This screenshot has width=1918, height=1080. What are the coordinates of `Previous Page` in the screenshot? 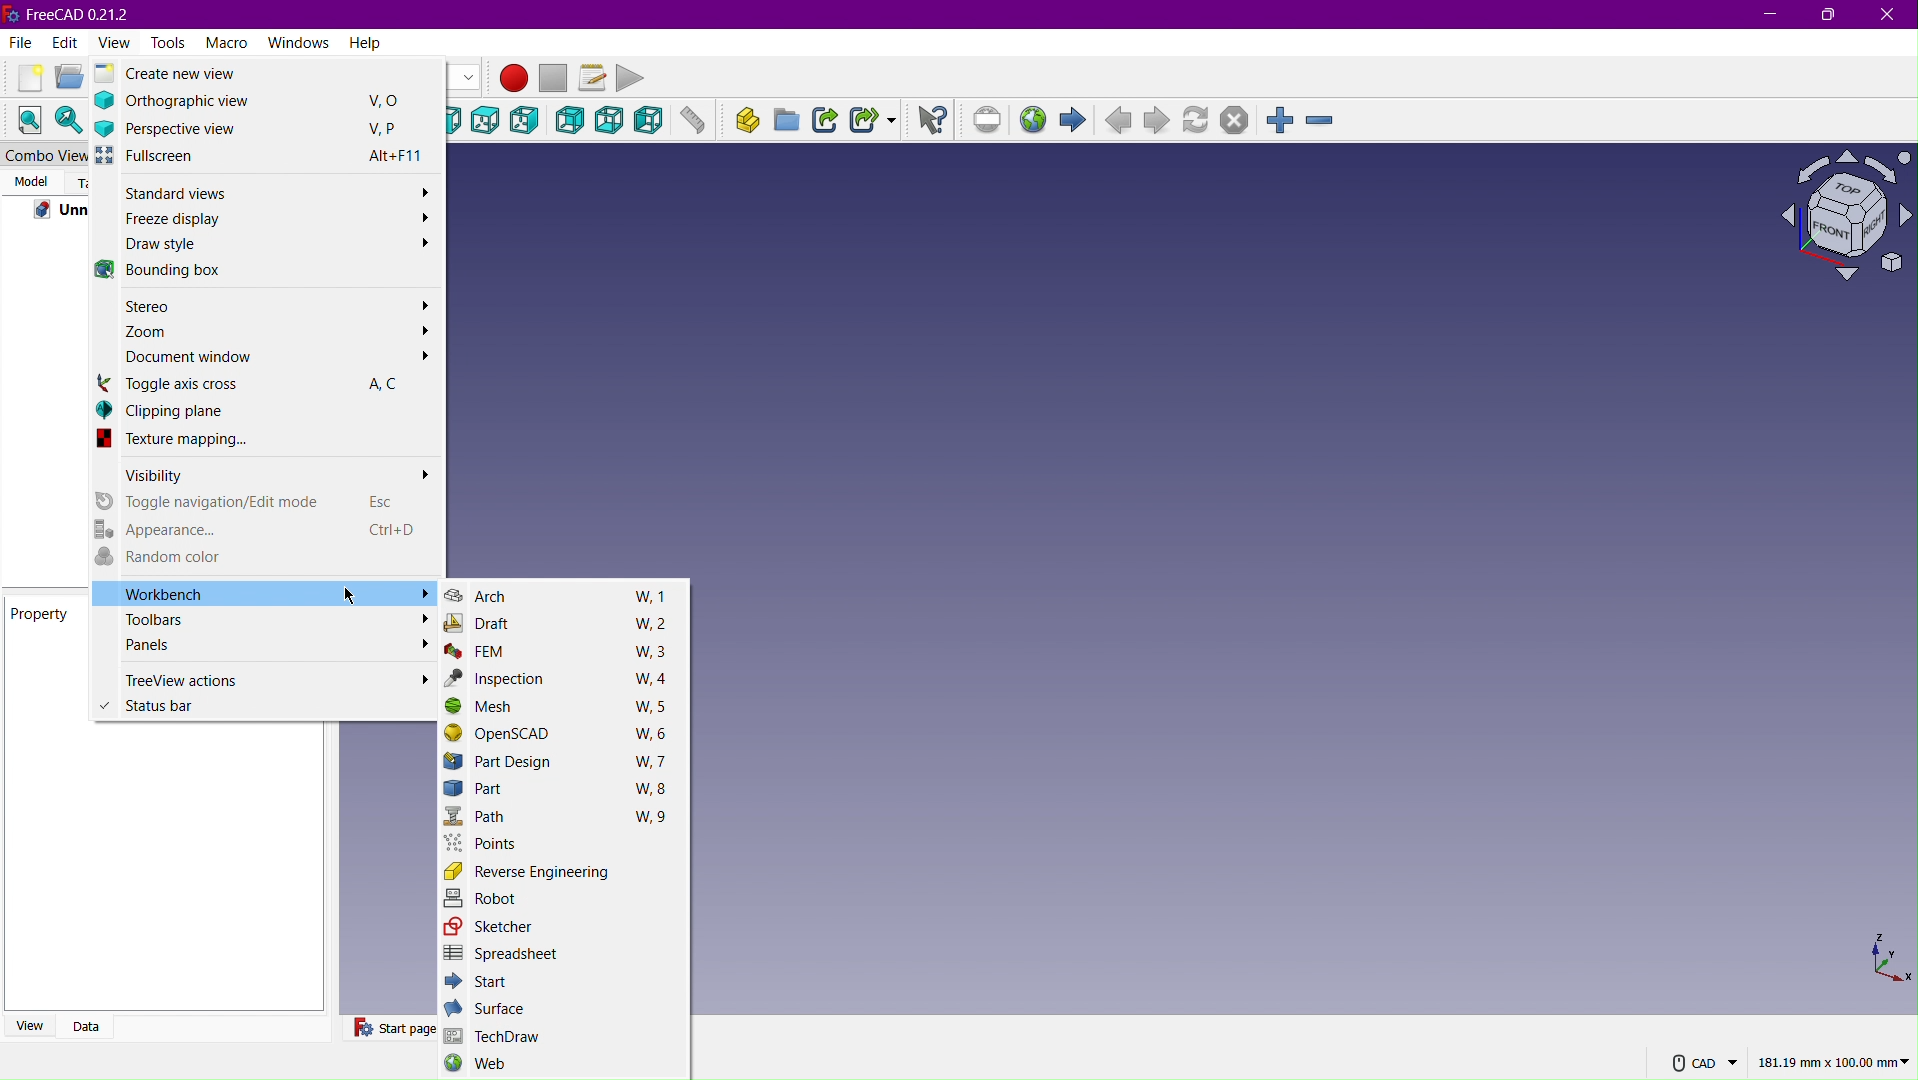 It's located at (1114, 121).